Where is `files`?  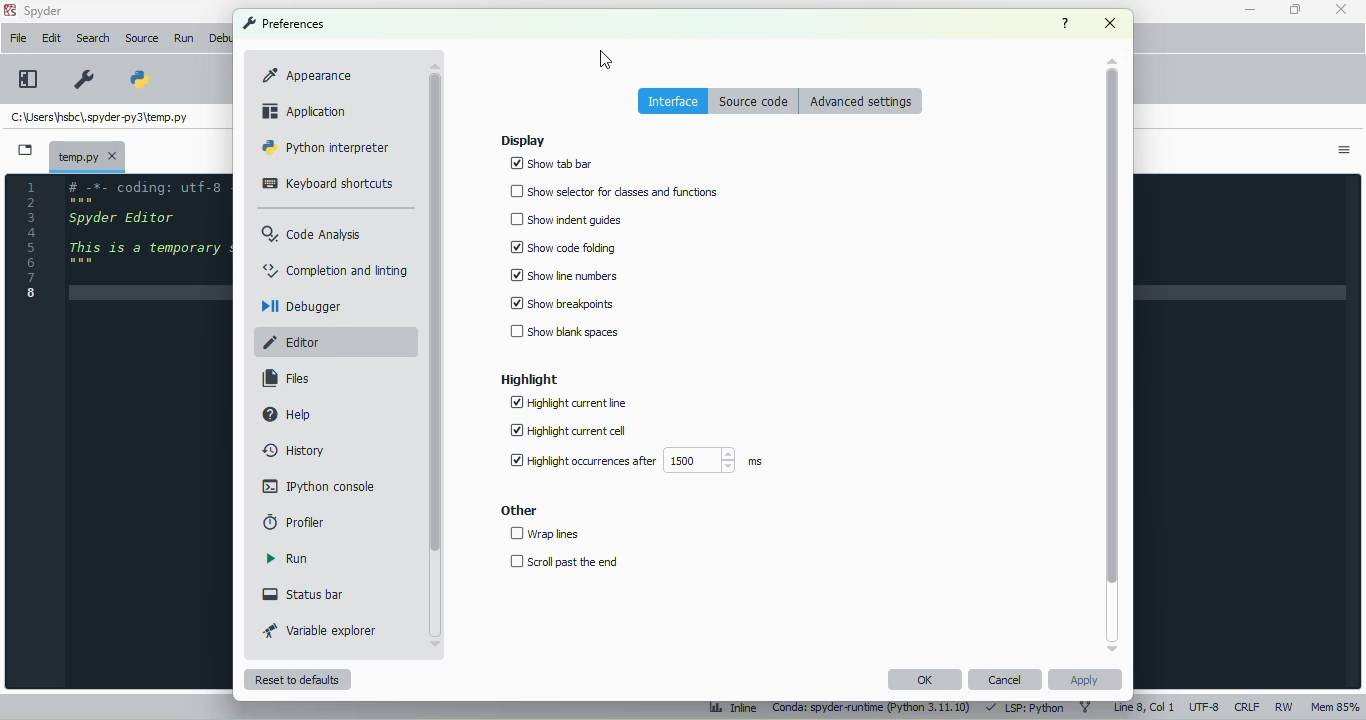 files is located at coordinates (284, 377).